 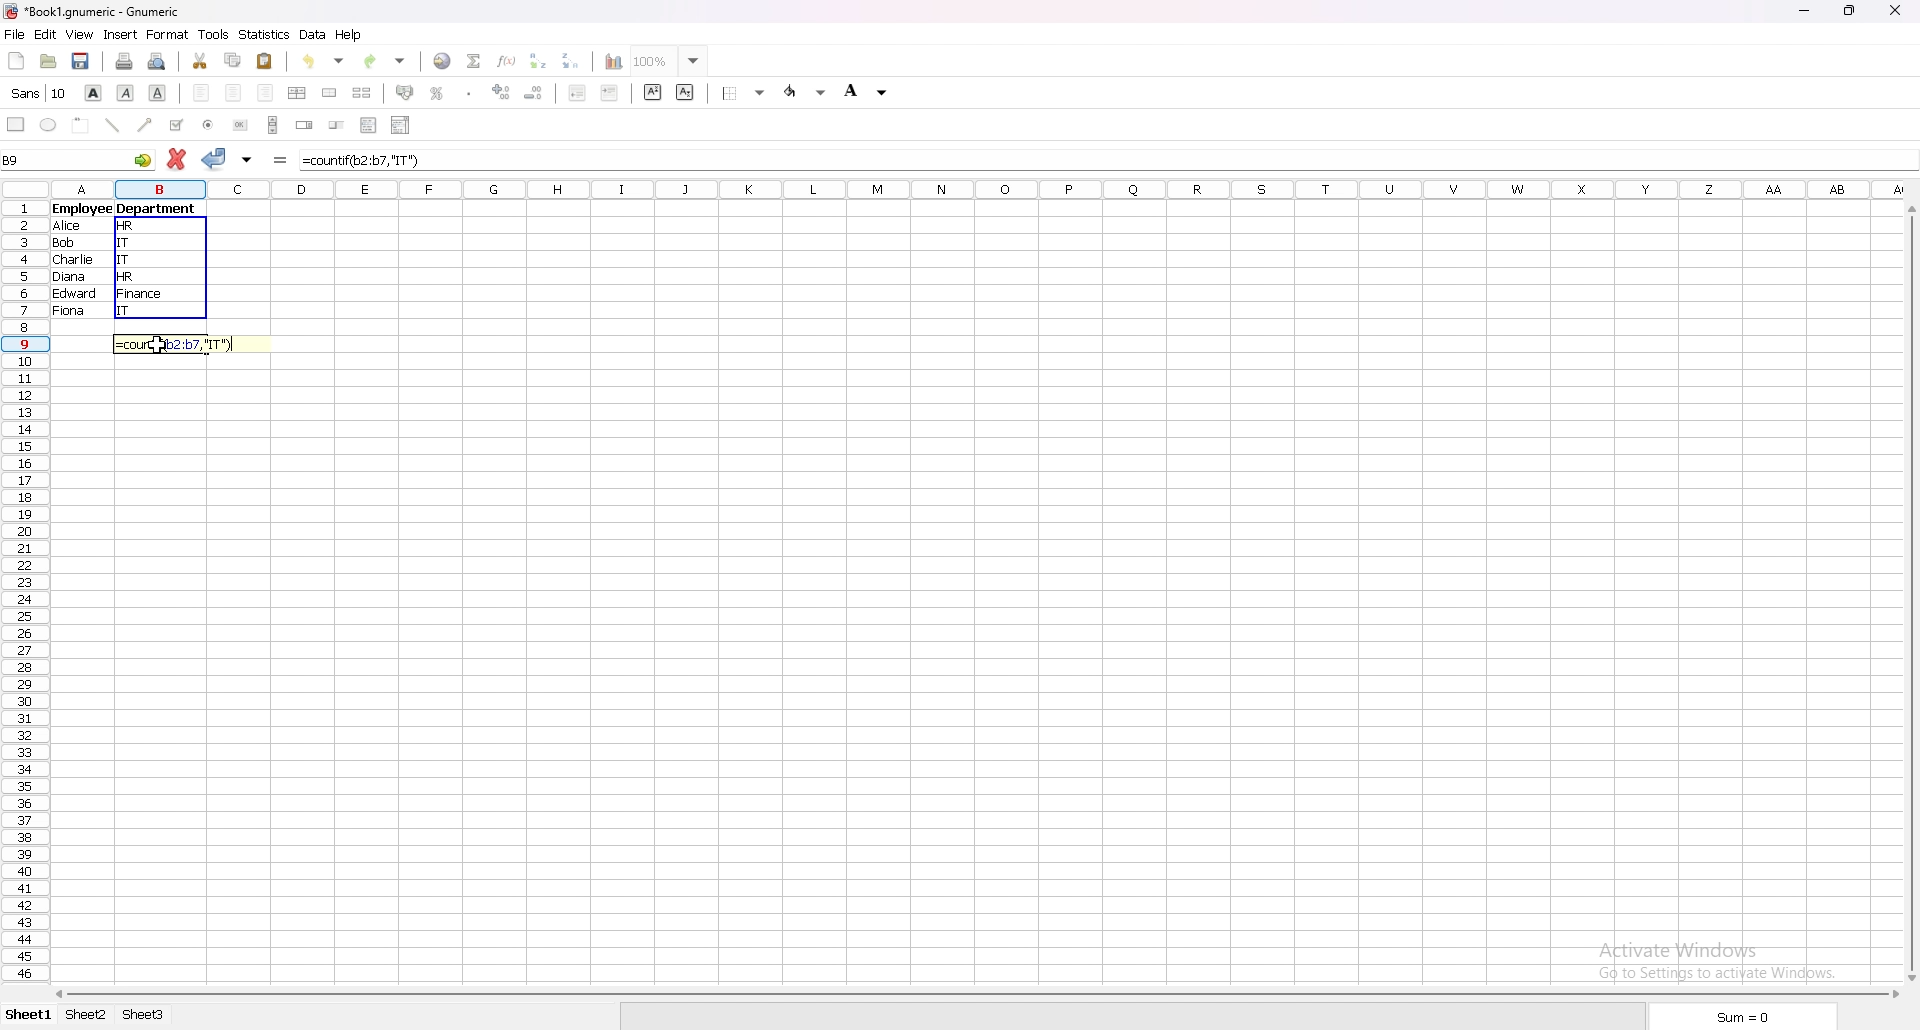 I want to click on border, so click(x=744, y=93).